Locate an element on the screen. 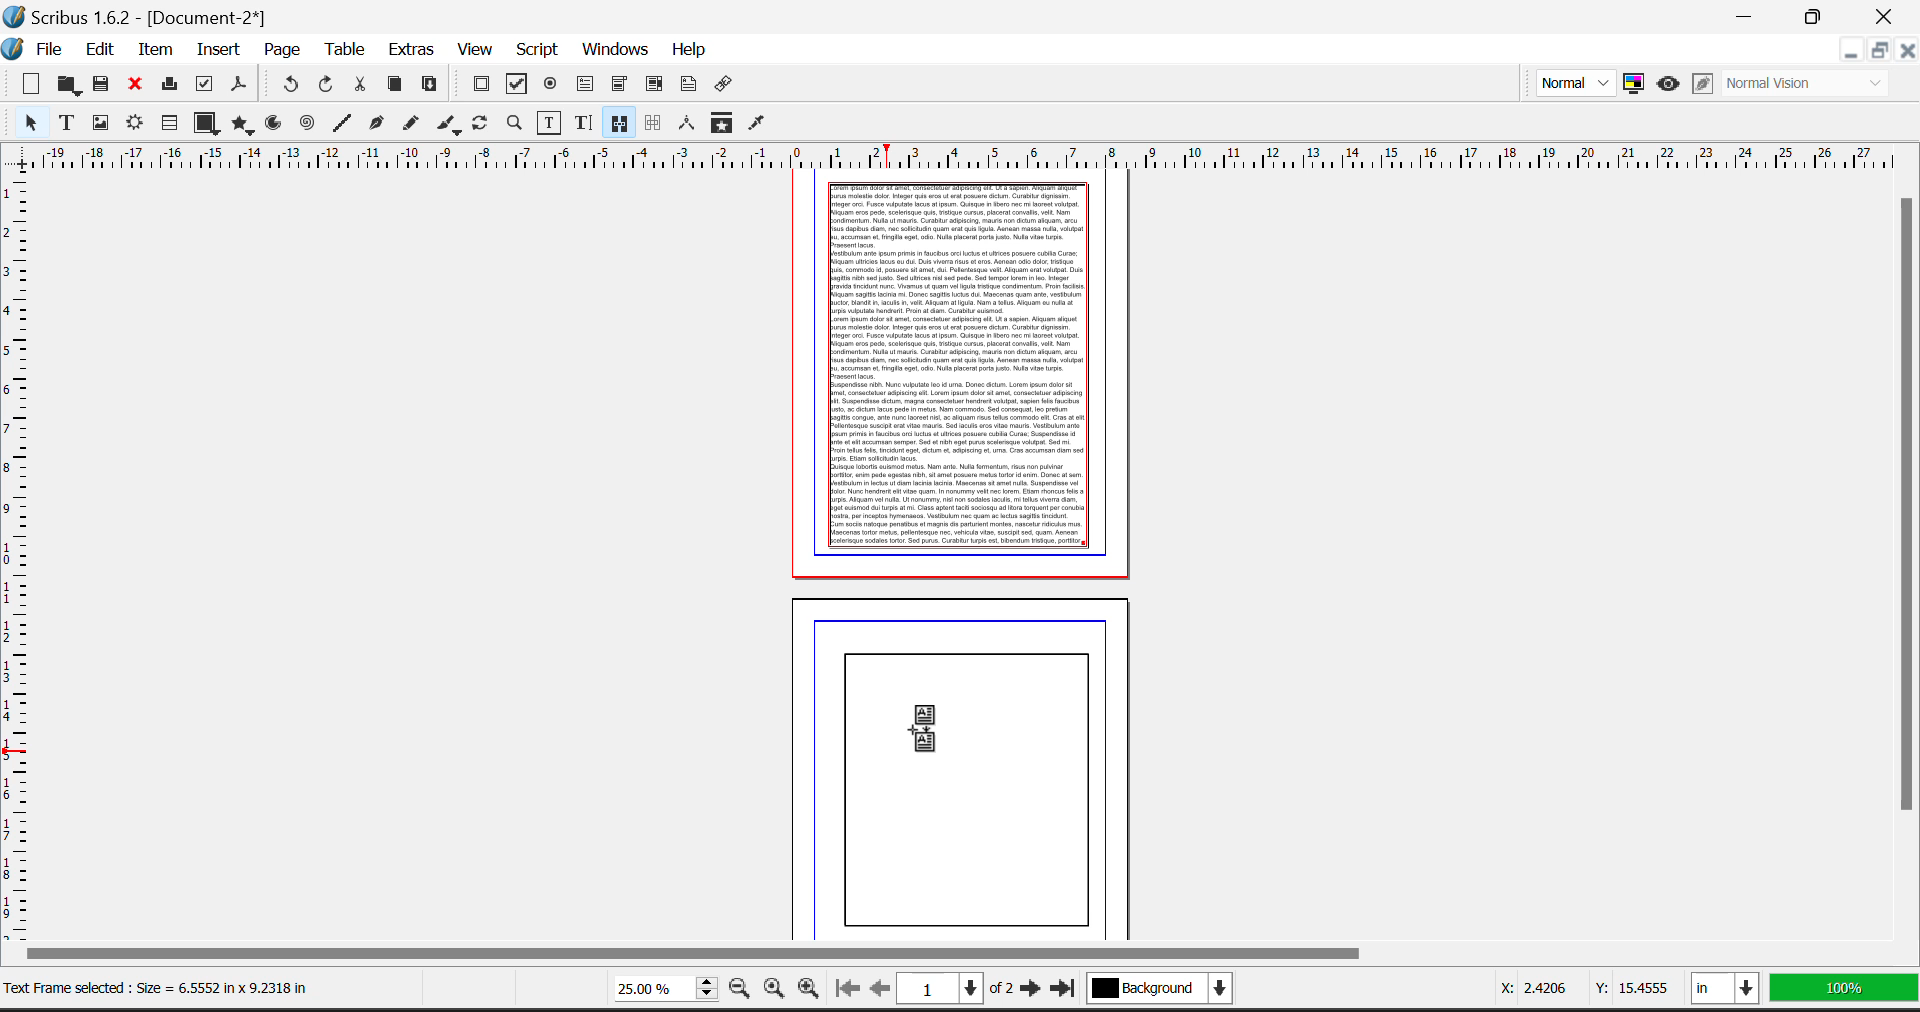 The image size is (1920, 1012). Edit in Preview Mode is located at coordinates (1704, 83).